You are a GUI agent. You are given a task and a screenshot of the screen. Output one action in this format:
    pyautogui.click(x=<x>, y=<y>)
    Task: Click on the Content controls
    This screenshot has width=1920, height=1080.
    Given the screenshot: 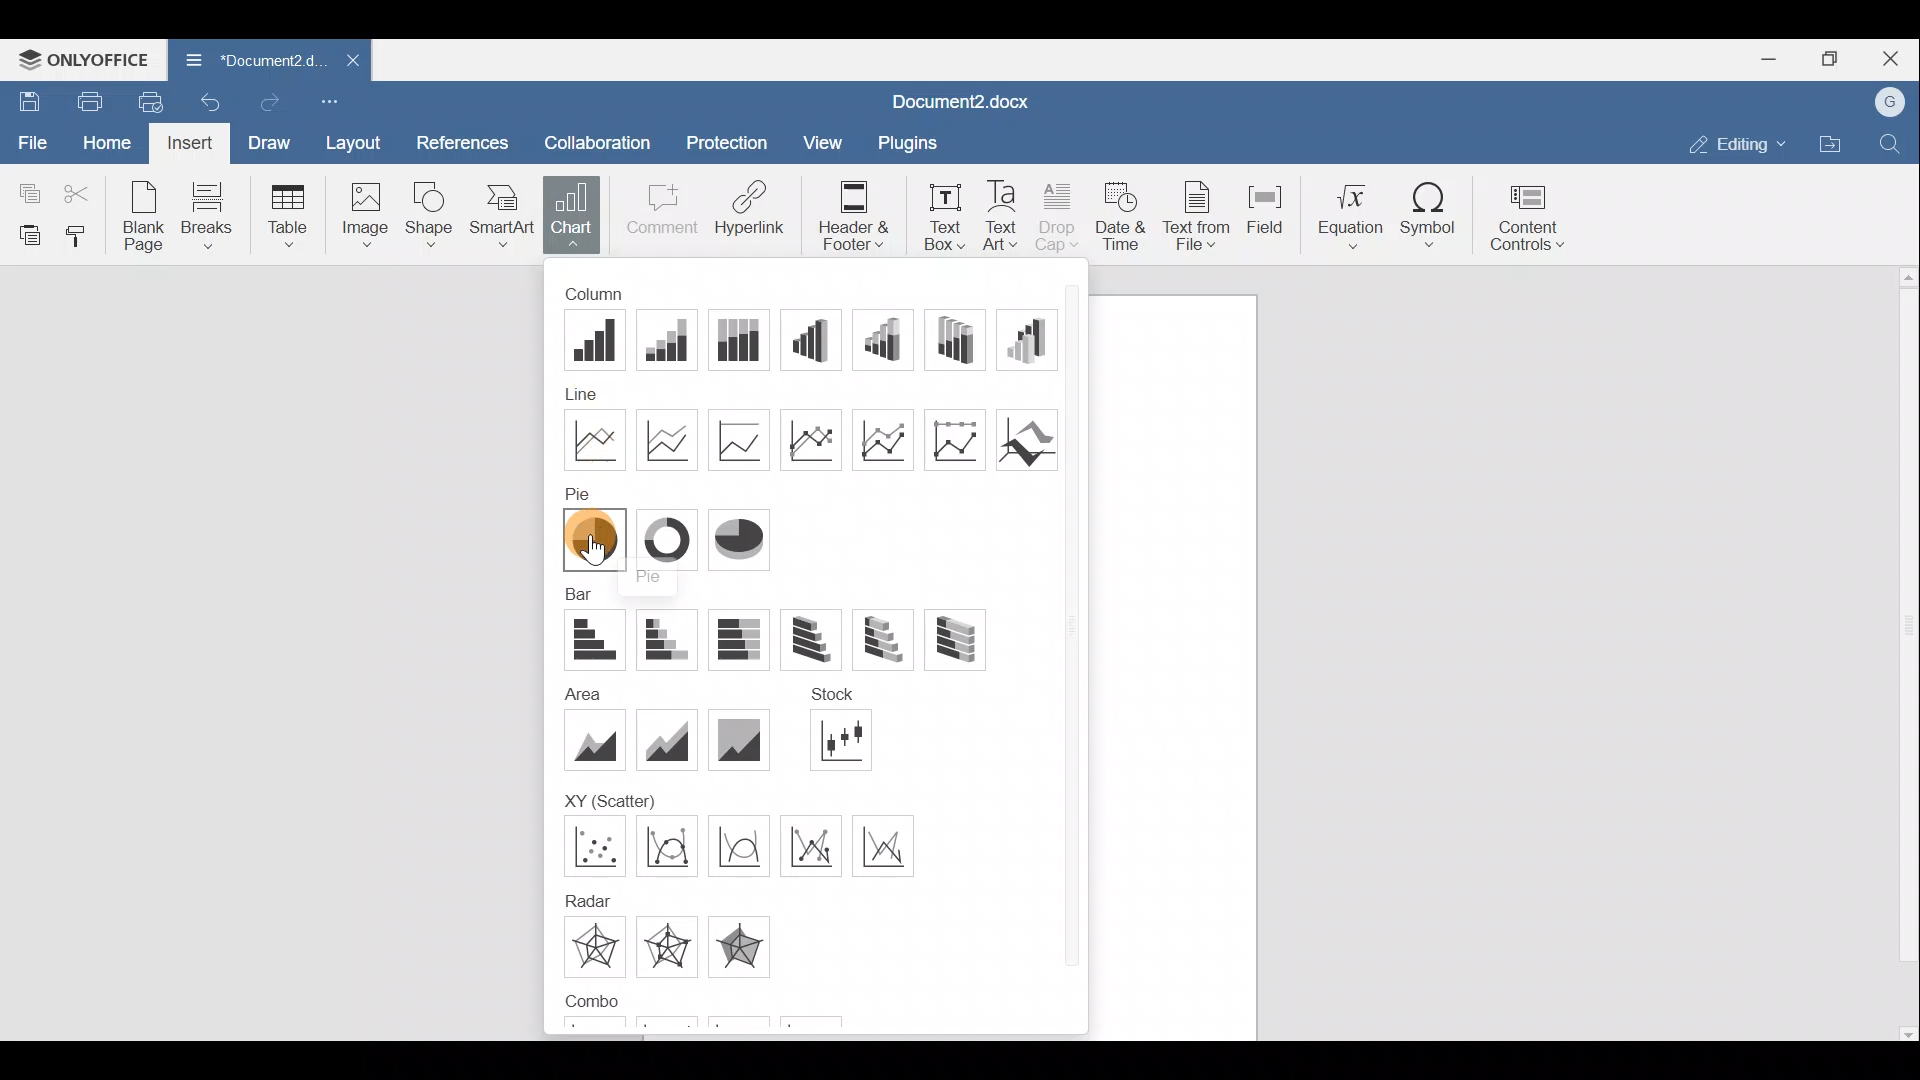 What is the action you would take?
    pyautogui.click(x=1531, y=217)
    